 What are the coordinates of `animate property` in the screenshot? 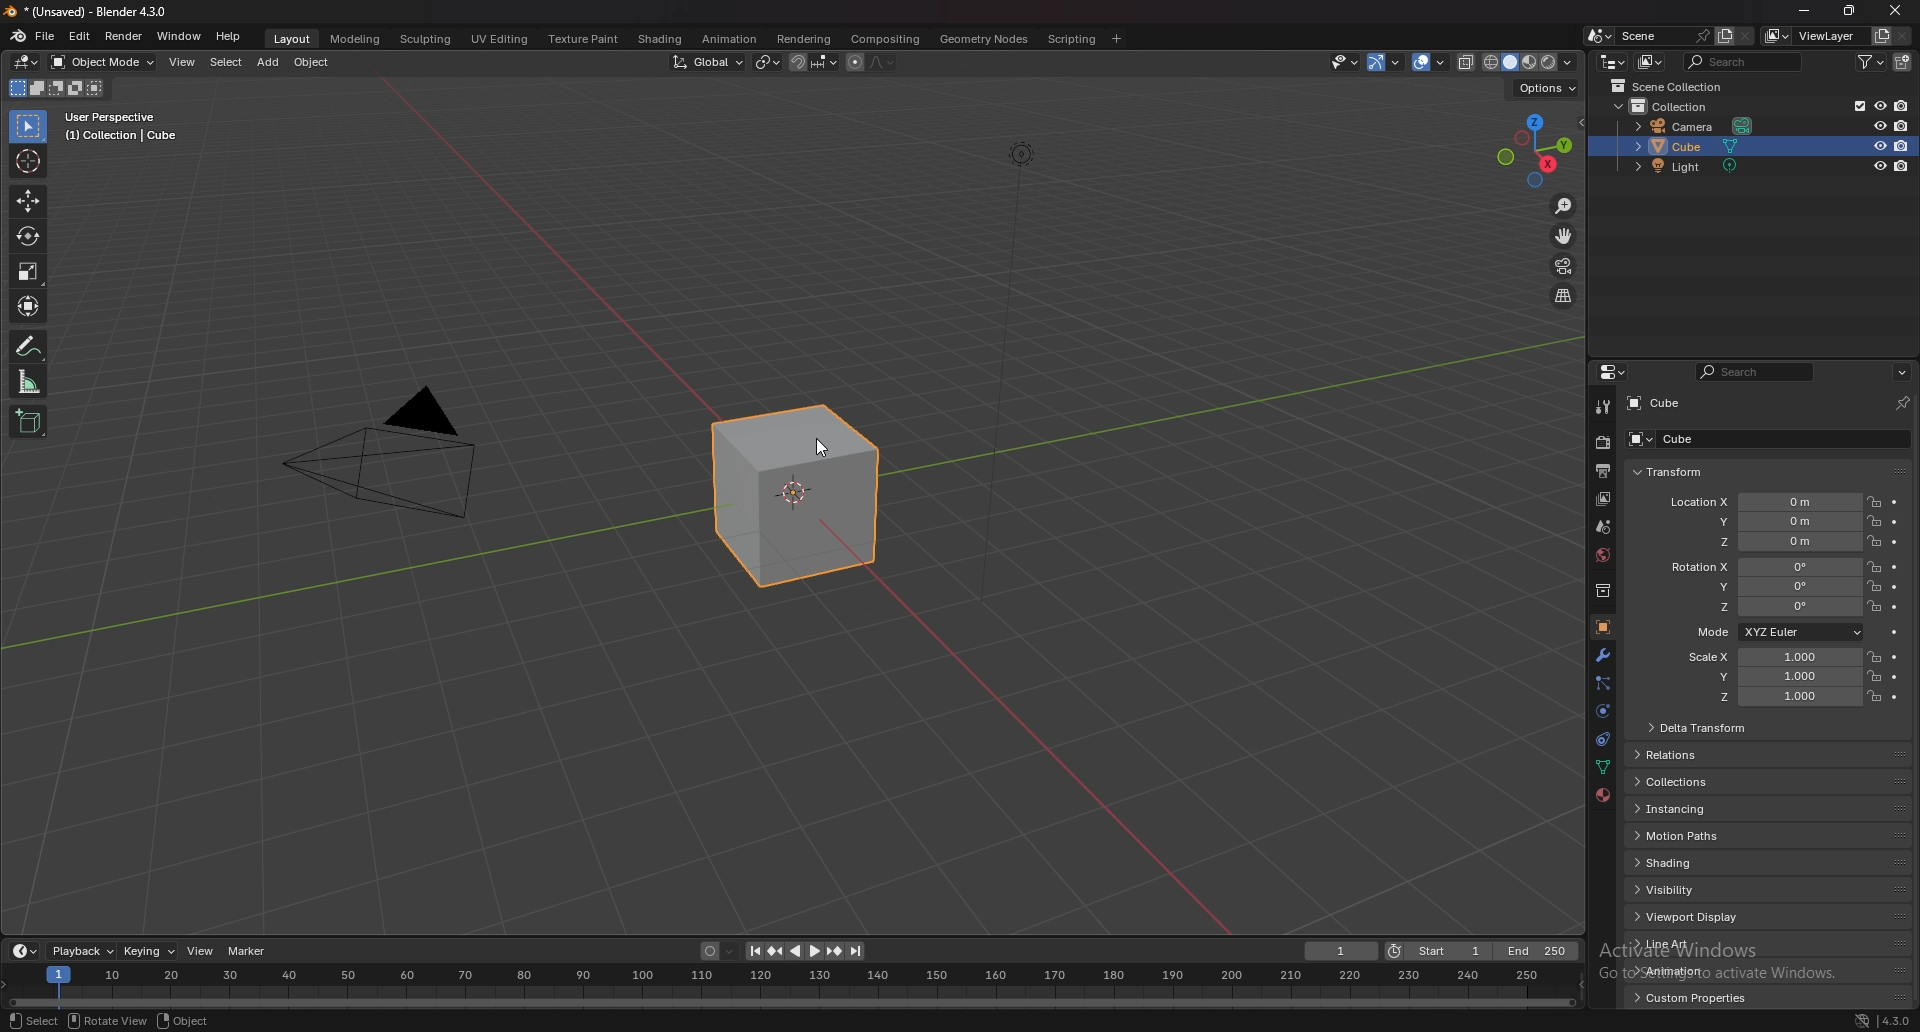 It's located at (1896, 633).